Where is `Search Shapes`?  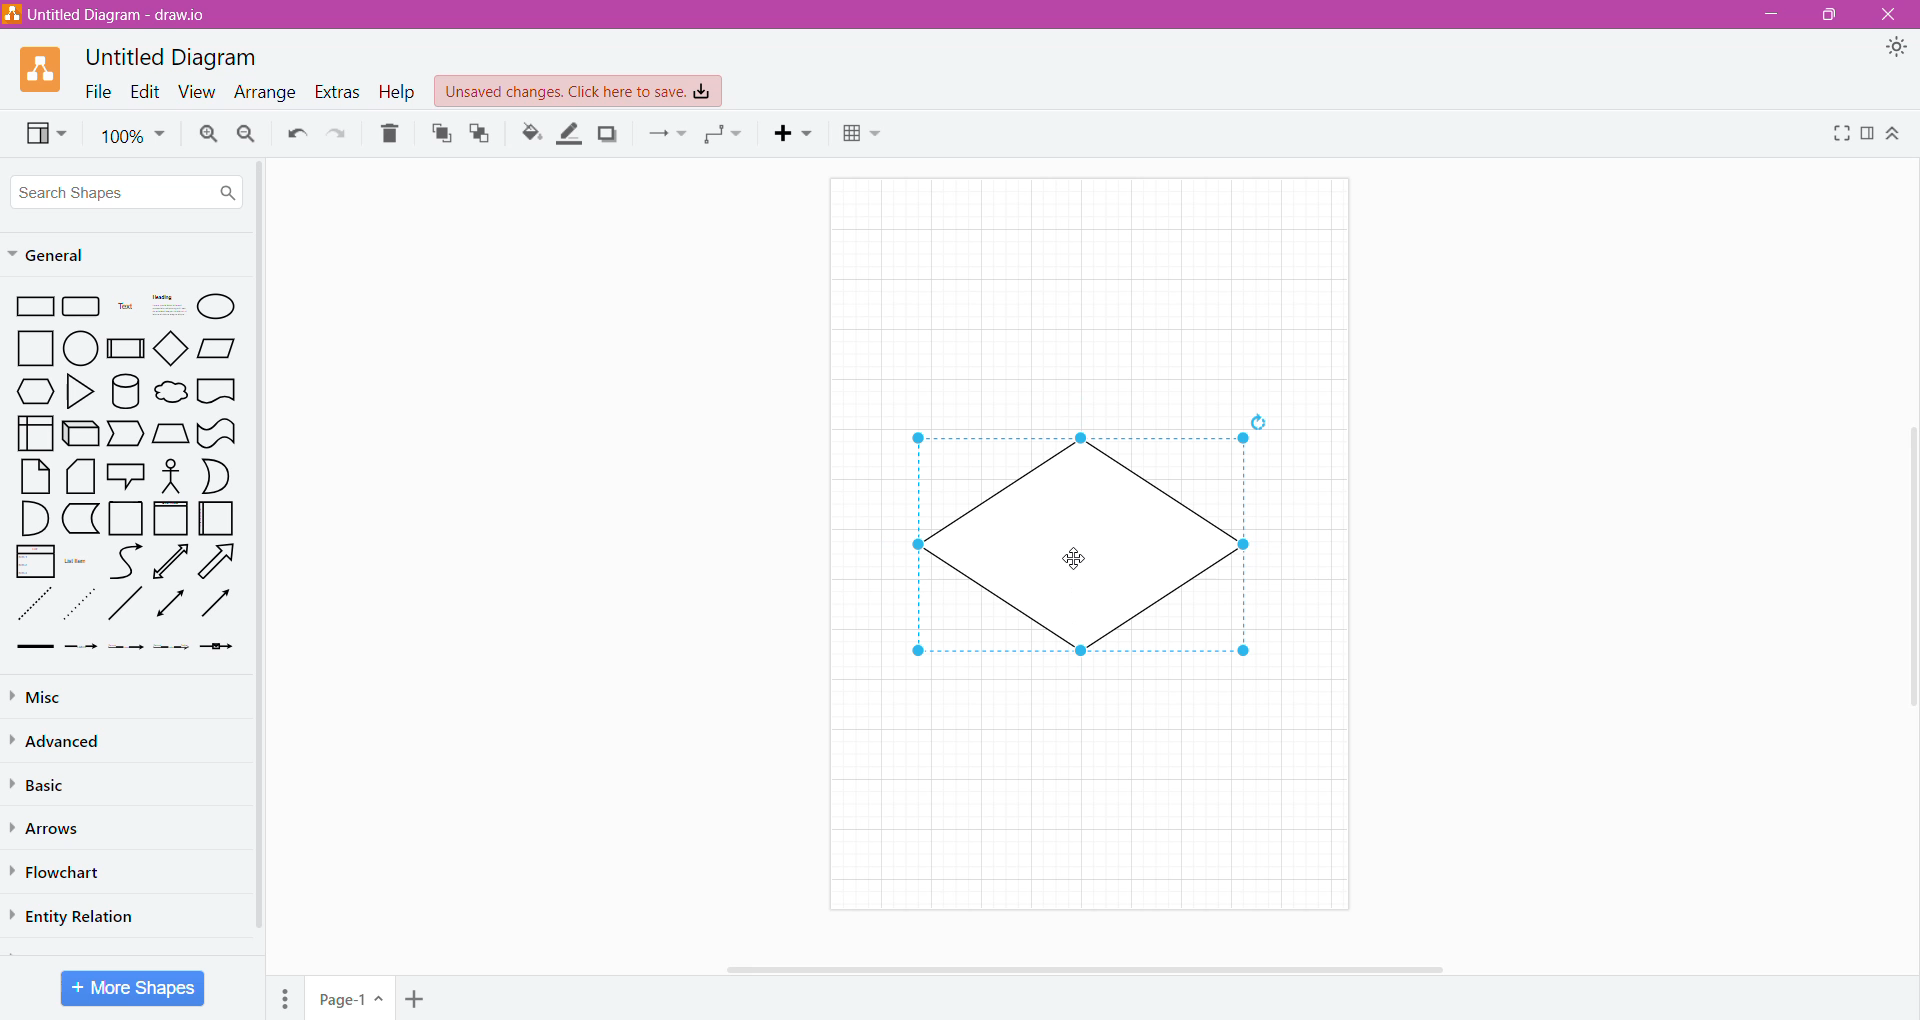
Search Shapes is located at coordinates (127, 192).